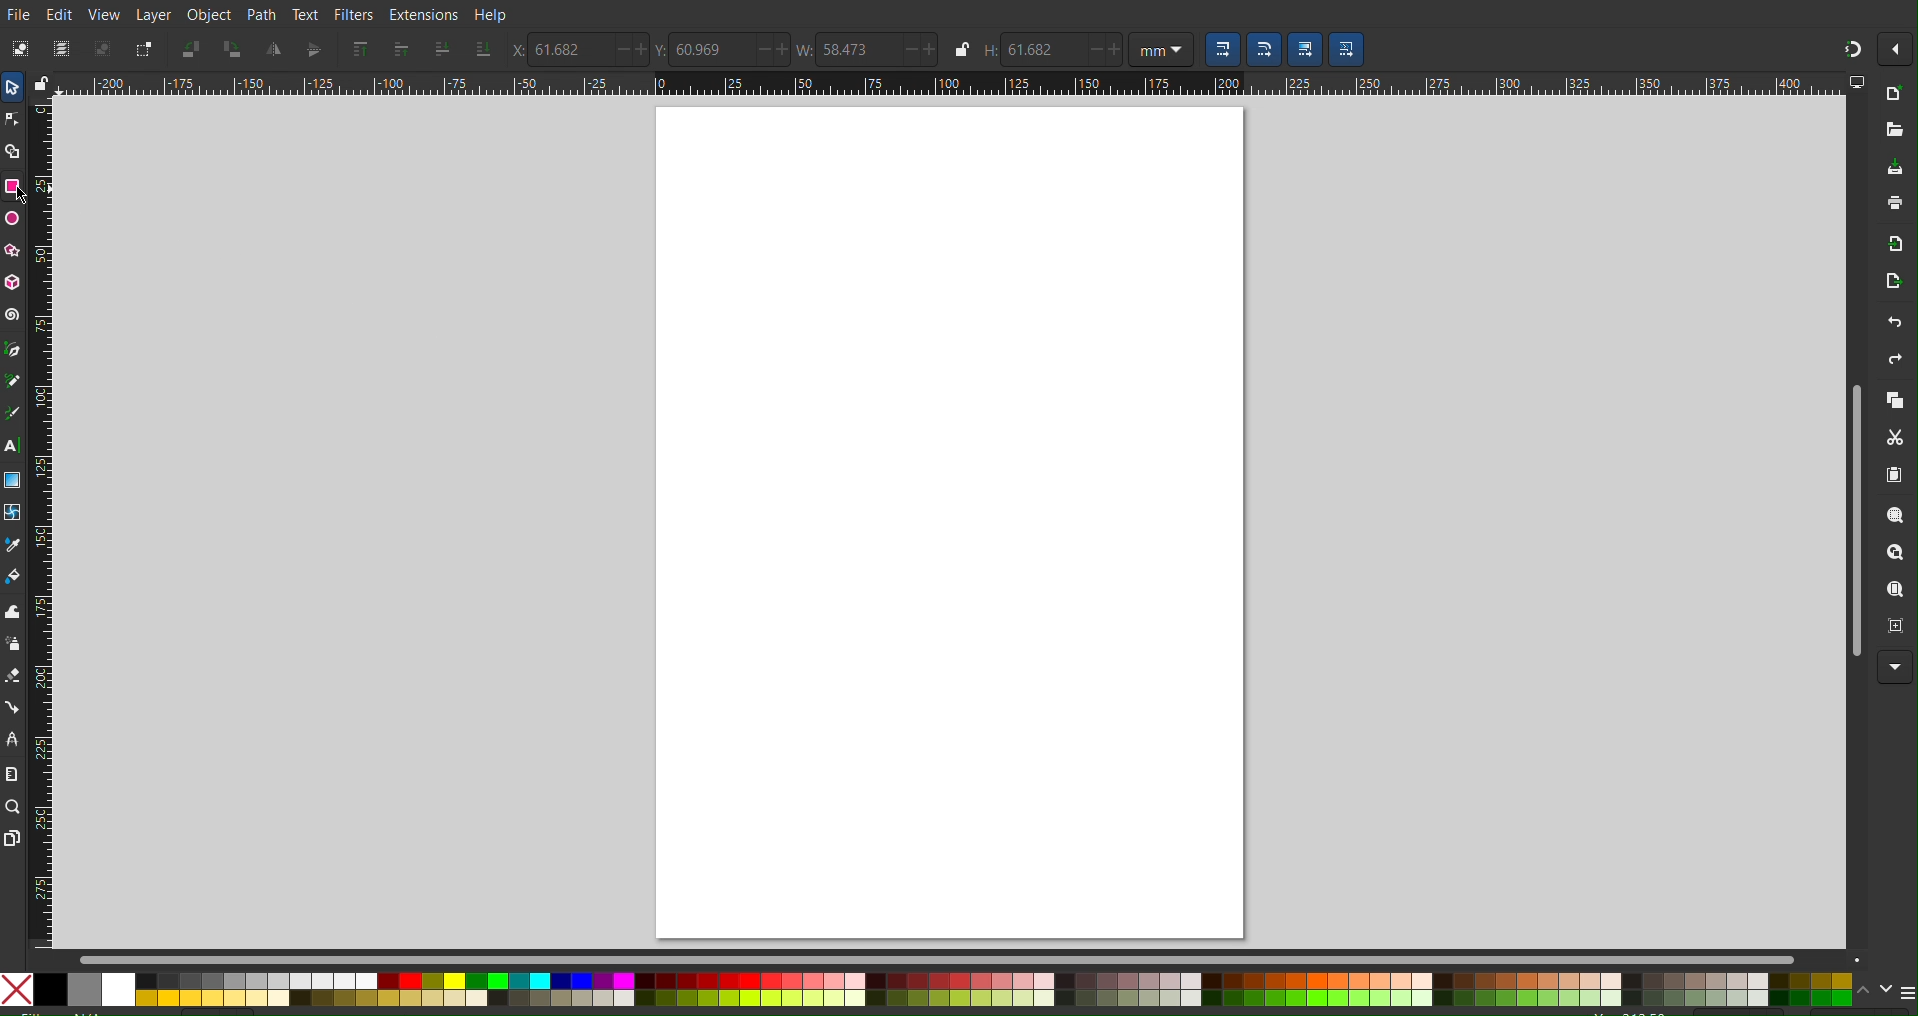  Describe the element at coordinates (12, 480) in the screenshot. I see `Gradient Tool` at that location.